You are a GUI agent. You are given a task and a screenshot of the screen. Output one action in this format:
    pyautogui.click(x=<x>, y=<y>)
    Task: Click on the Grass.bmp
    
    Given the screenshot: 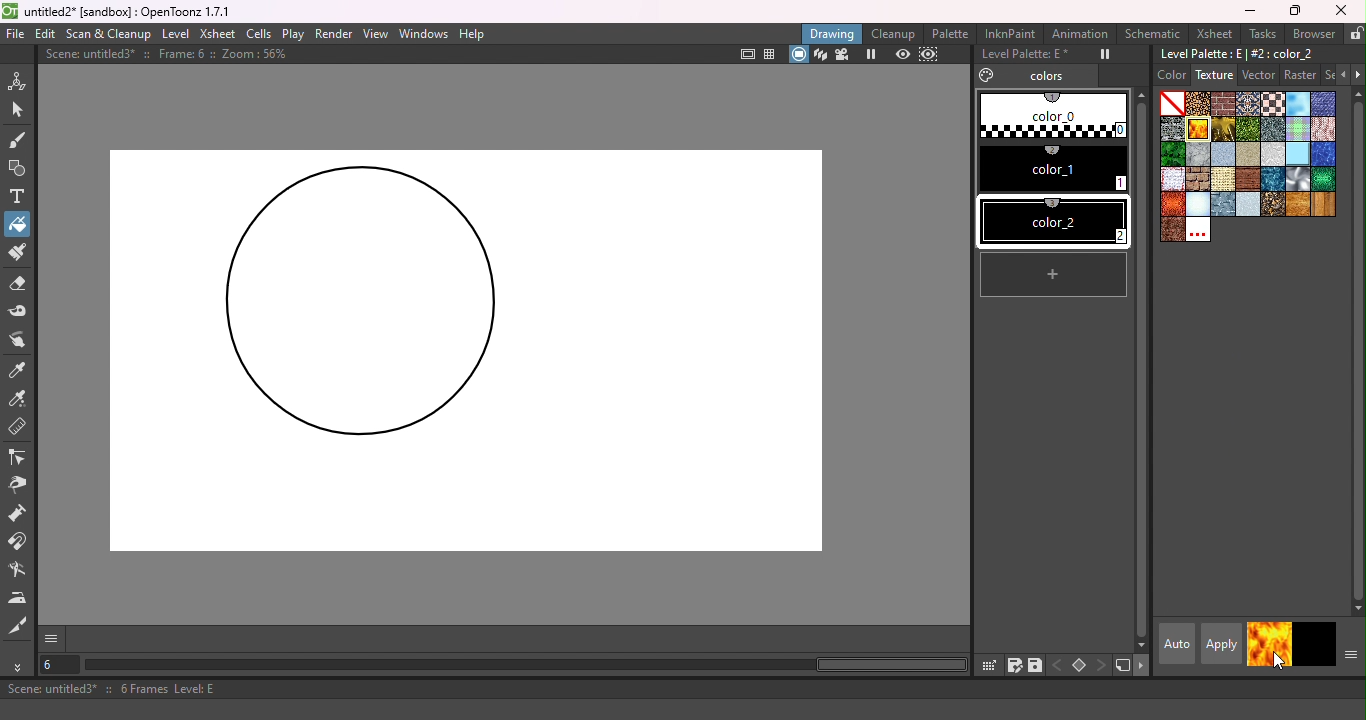 What is the action you would take?
    pyautogui.click(x=1249, y=129)
    